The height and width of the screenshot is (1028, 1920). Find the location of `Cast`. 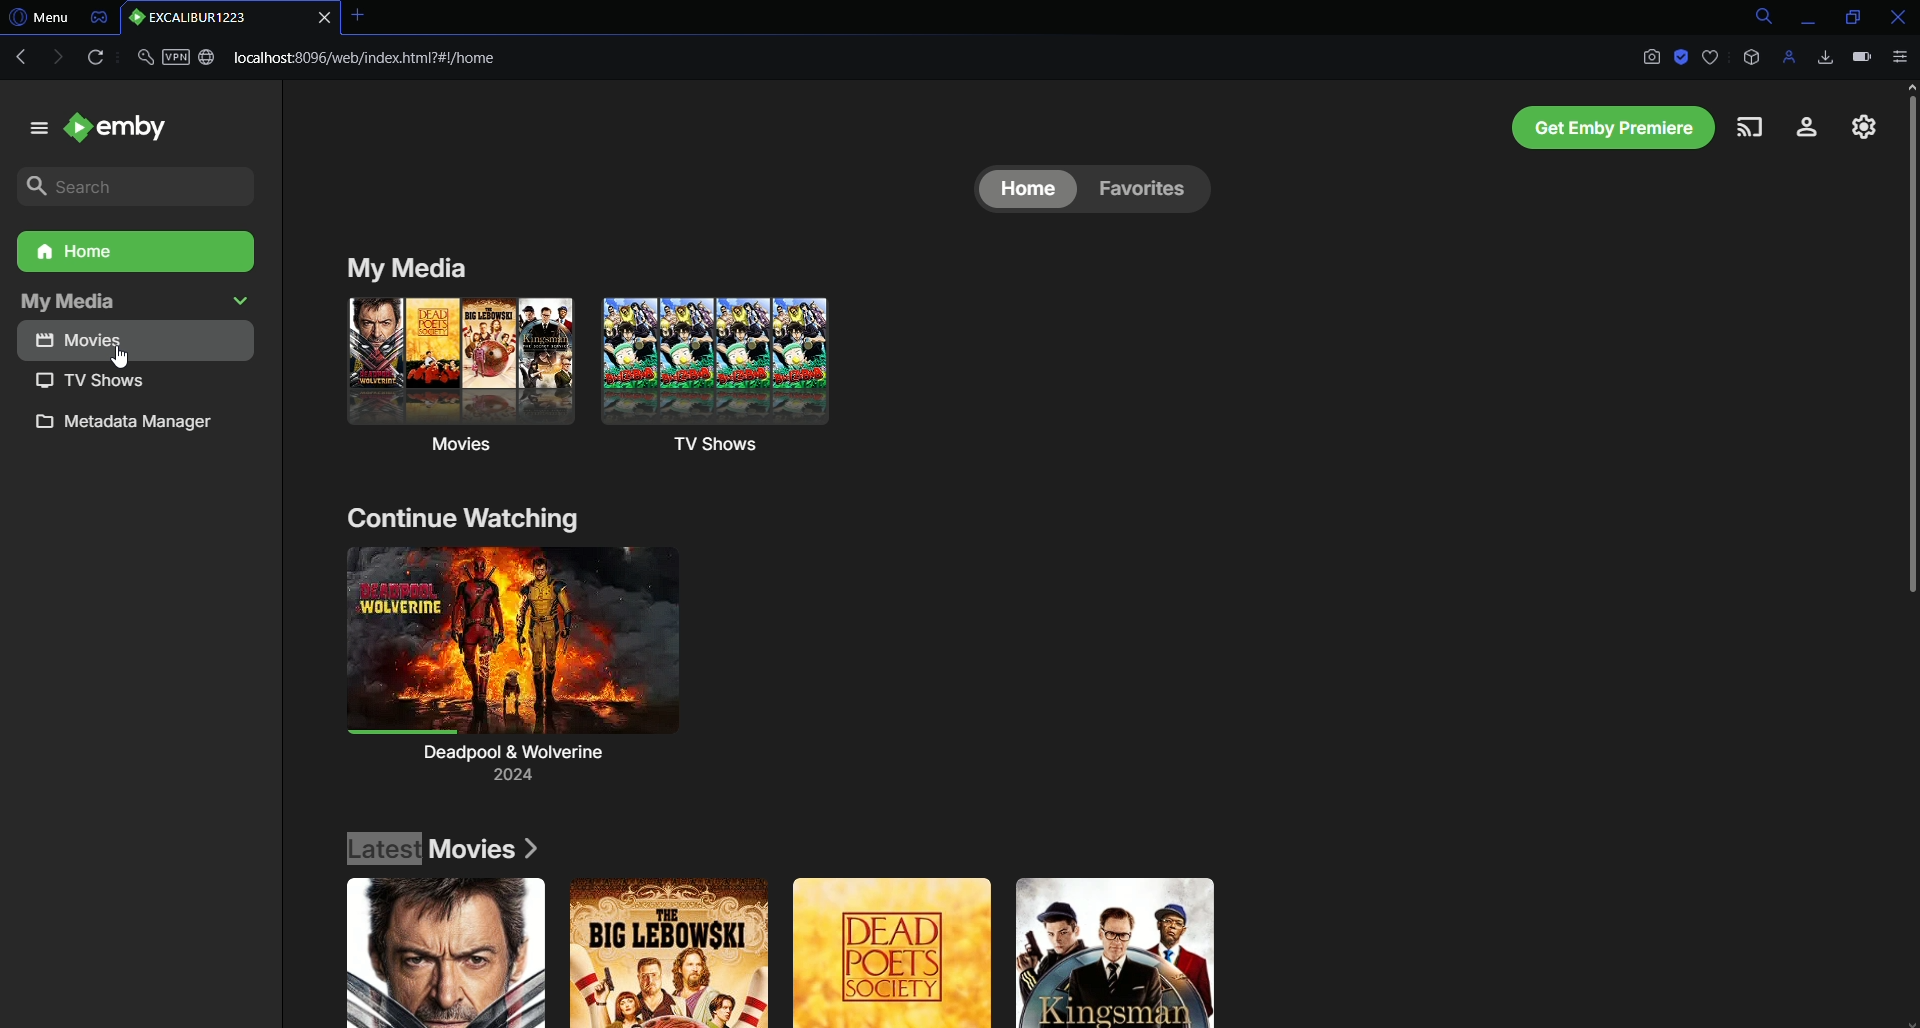

Cast is located at coordinates (1748, 127).